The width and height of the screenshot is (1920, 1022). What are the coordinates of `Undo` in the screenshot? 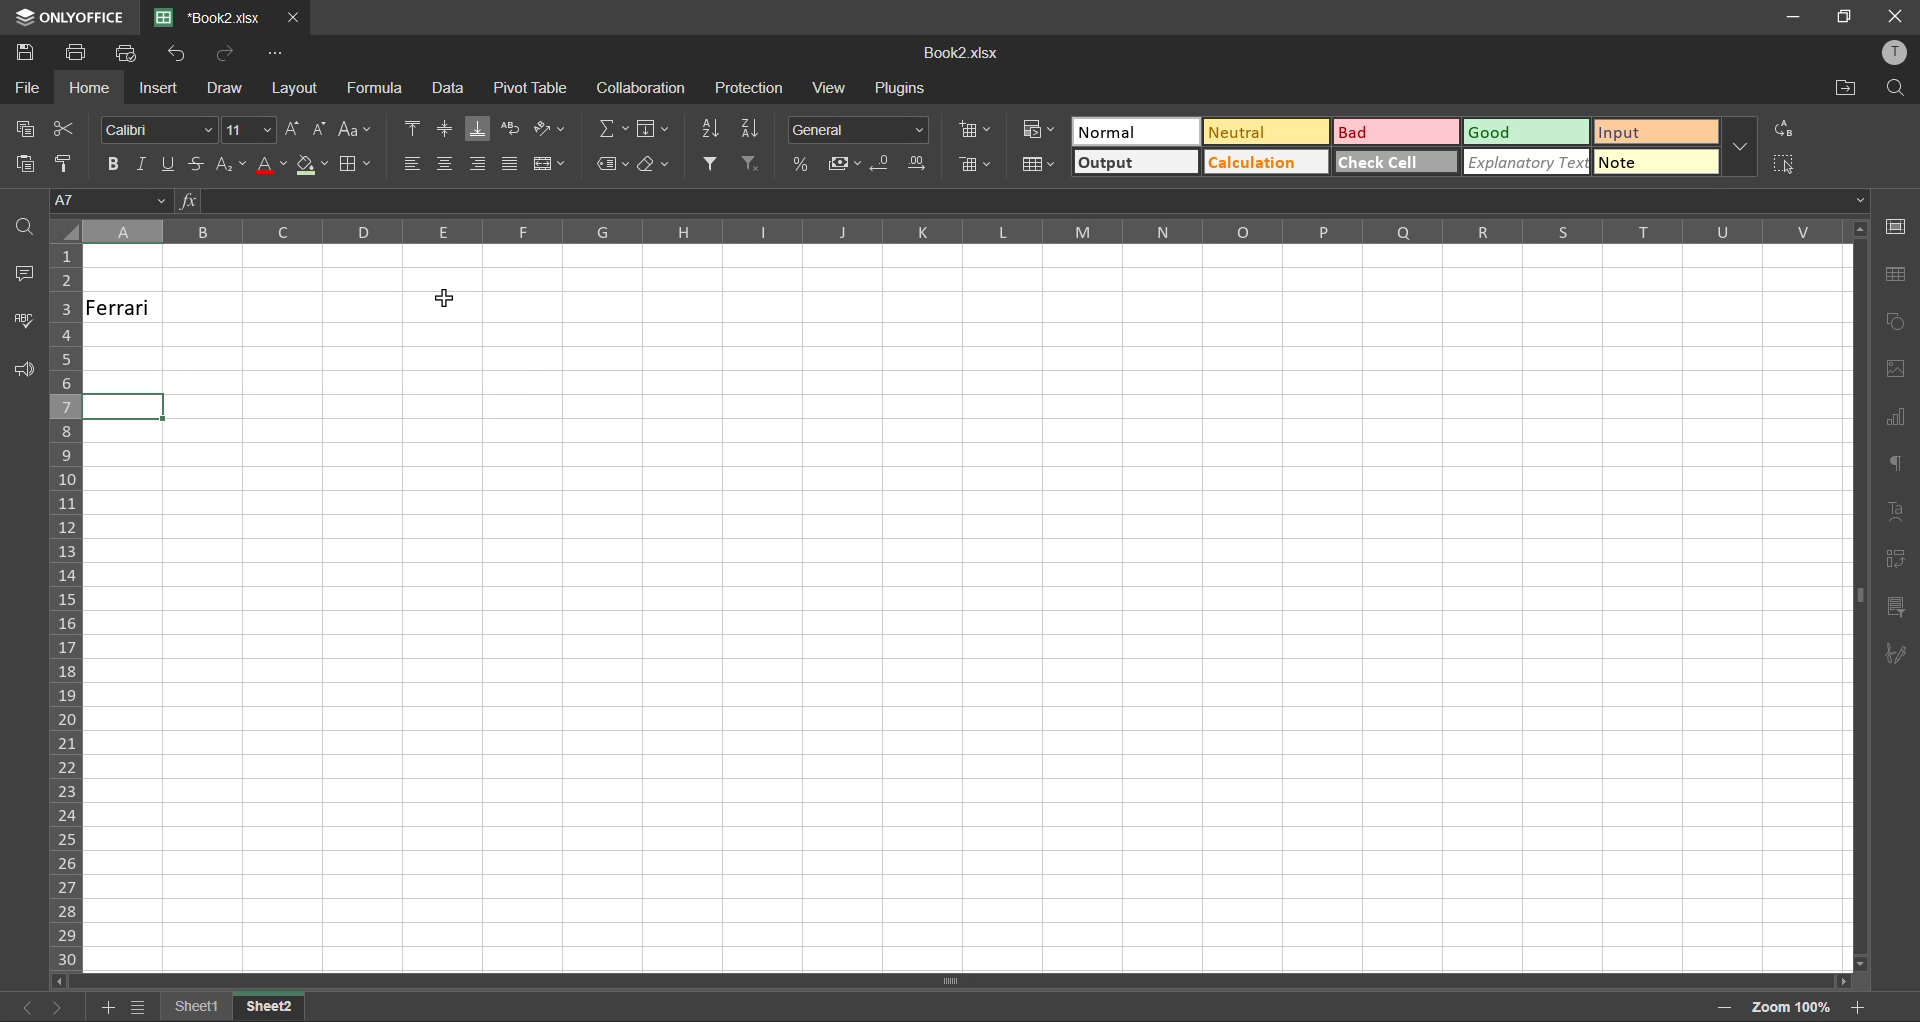 It's located at (184, 58).